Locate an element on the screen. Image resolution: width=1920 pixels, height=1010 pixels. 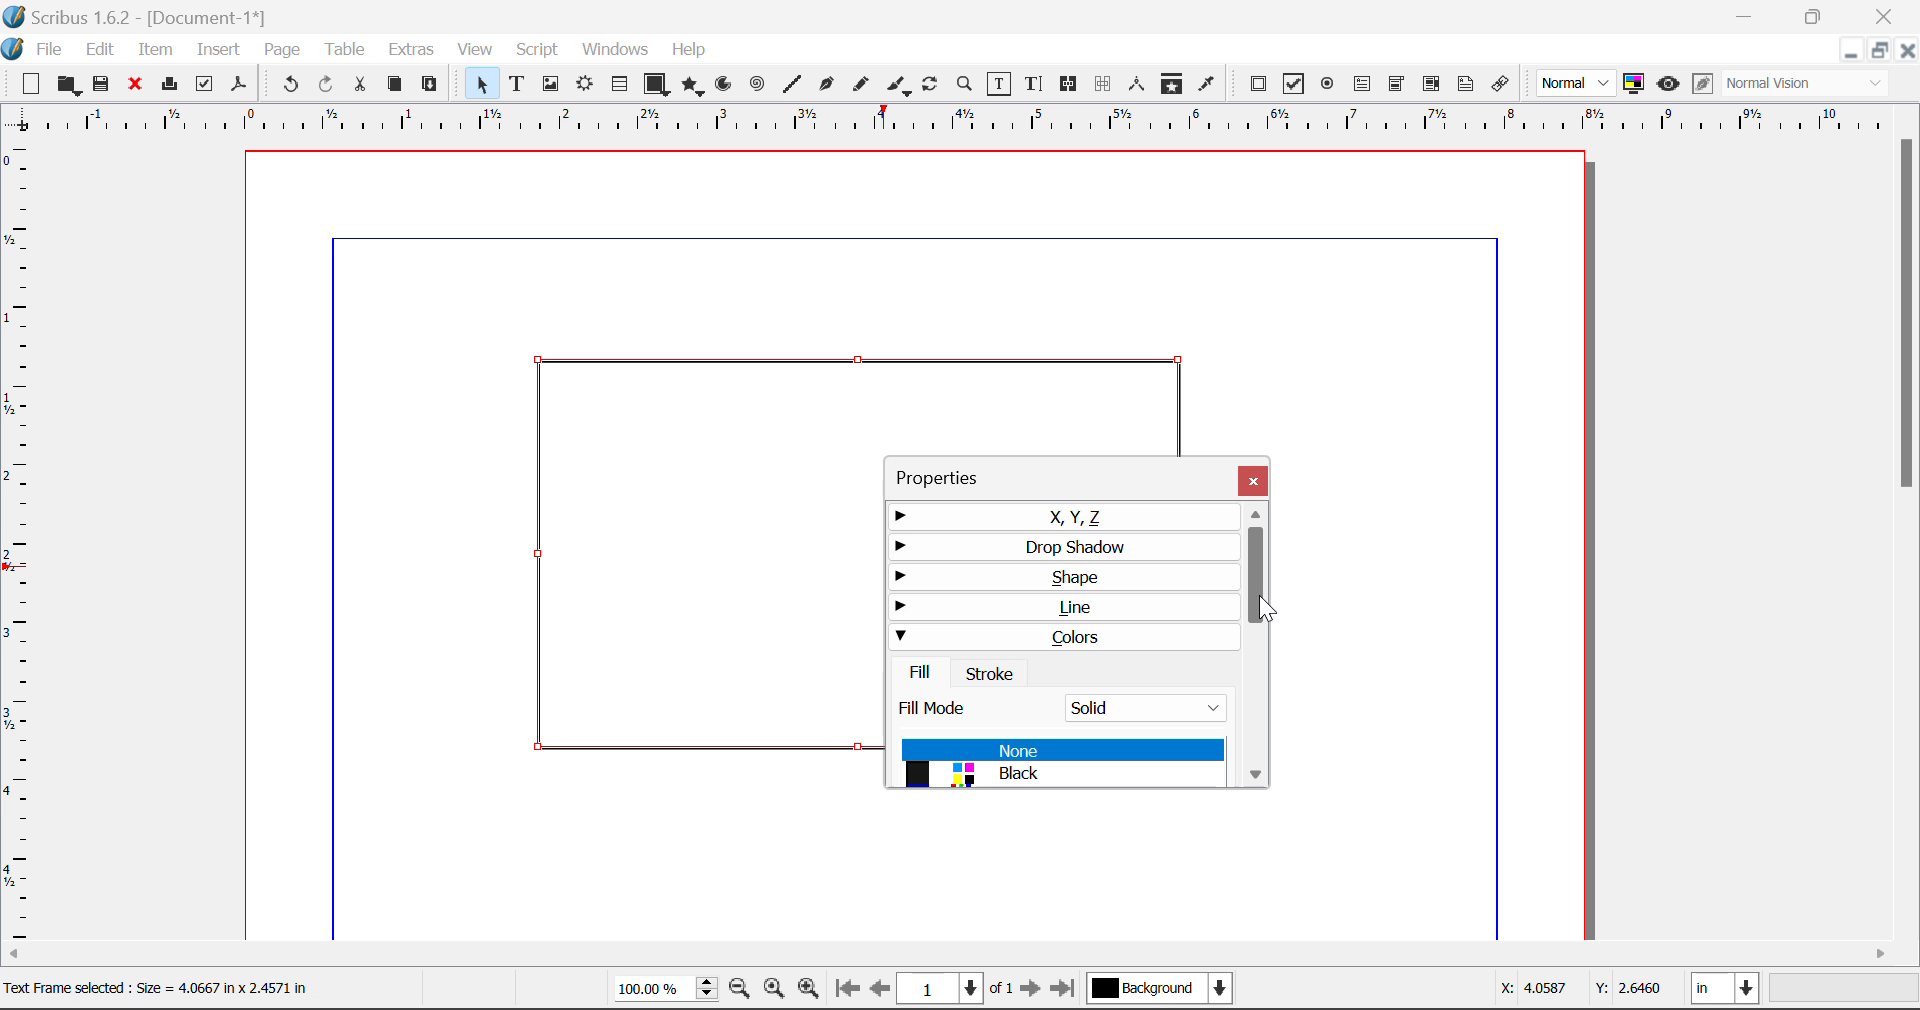
Edit in Preview Mode is located at coordinates (1702, 86).